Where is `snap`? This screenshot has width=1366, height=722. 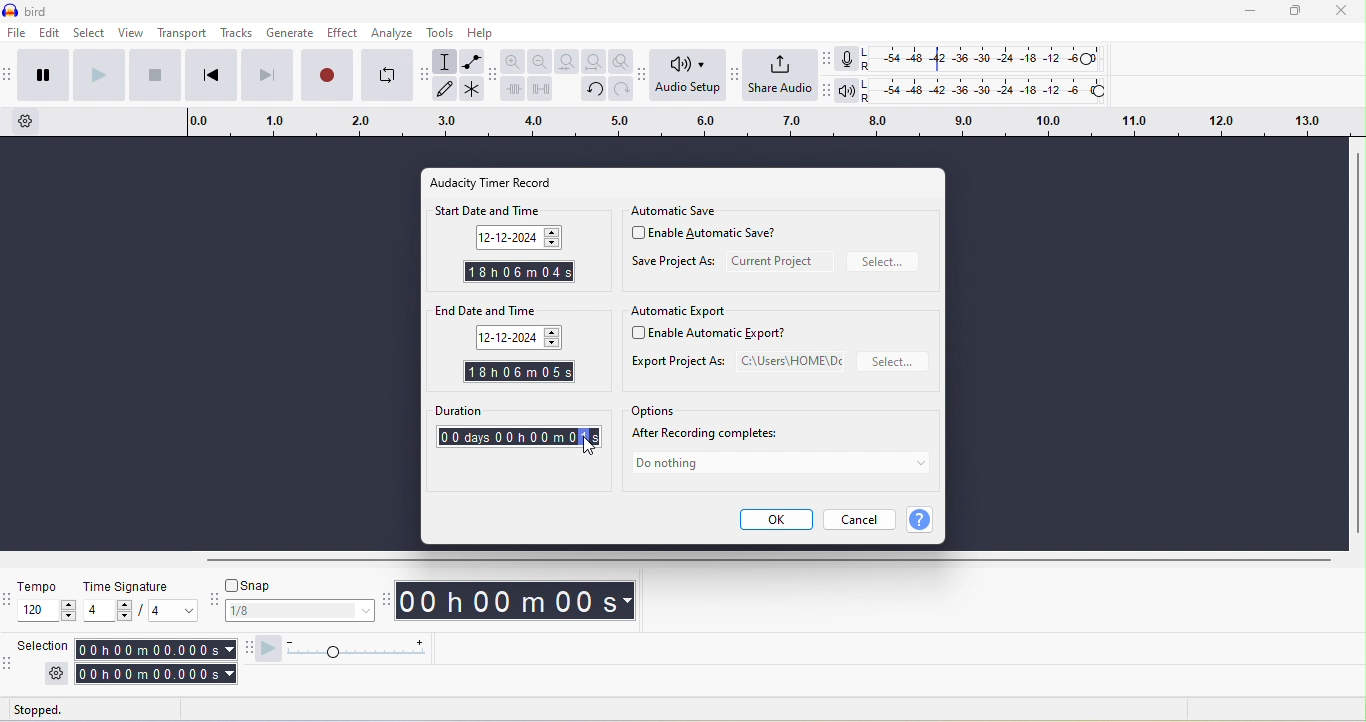
snap is located at coordinates (297, 586).